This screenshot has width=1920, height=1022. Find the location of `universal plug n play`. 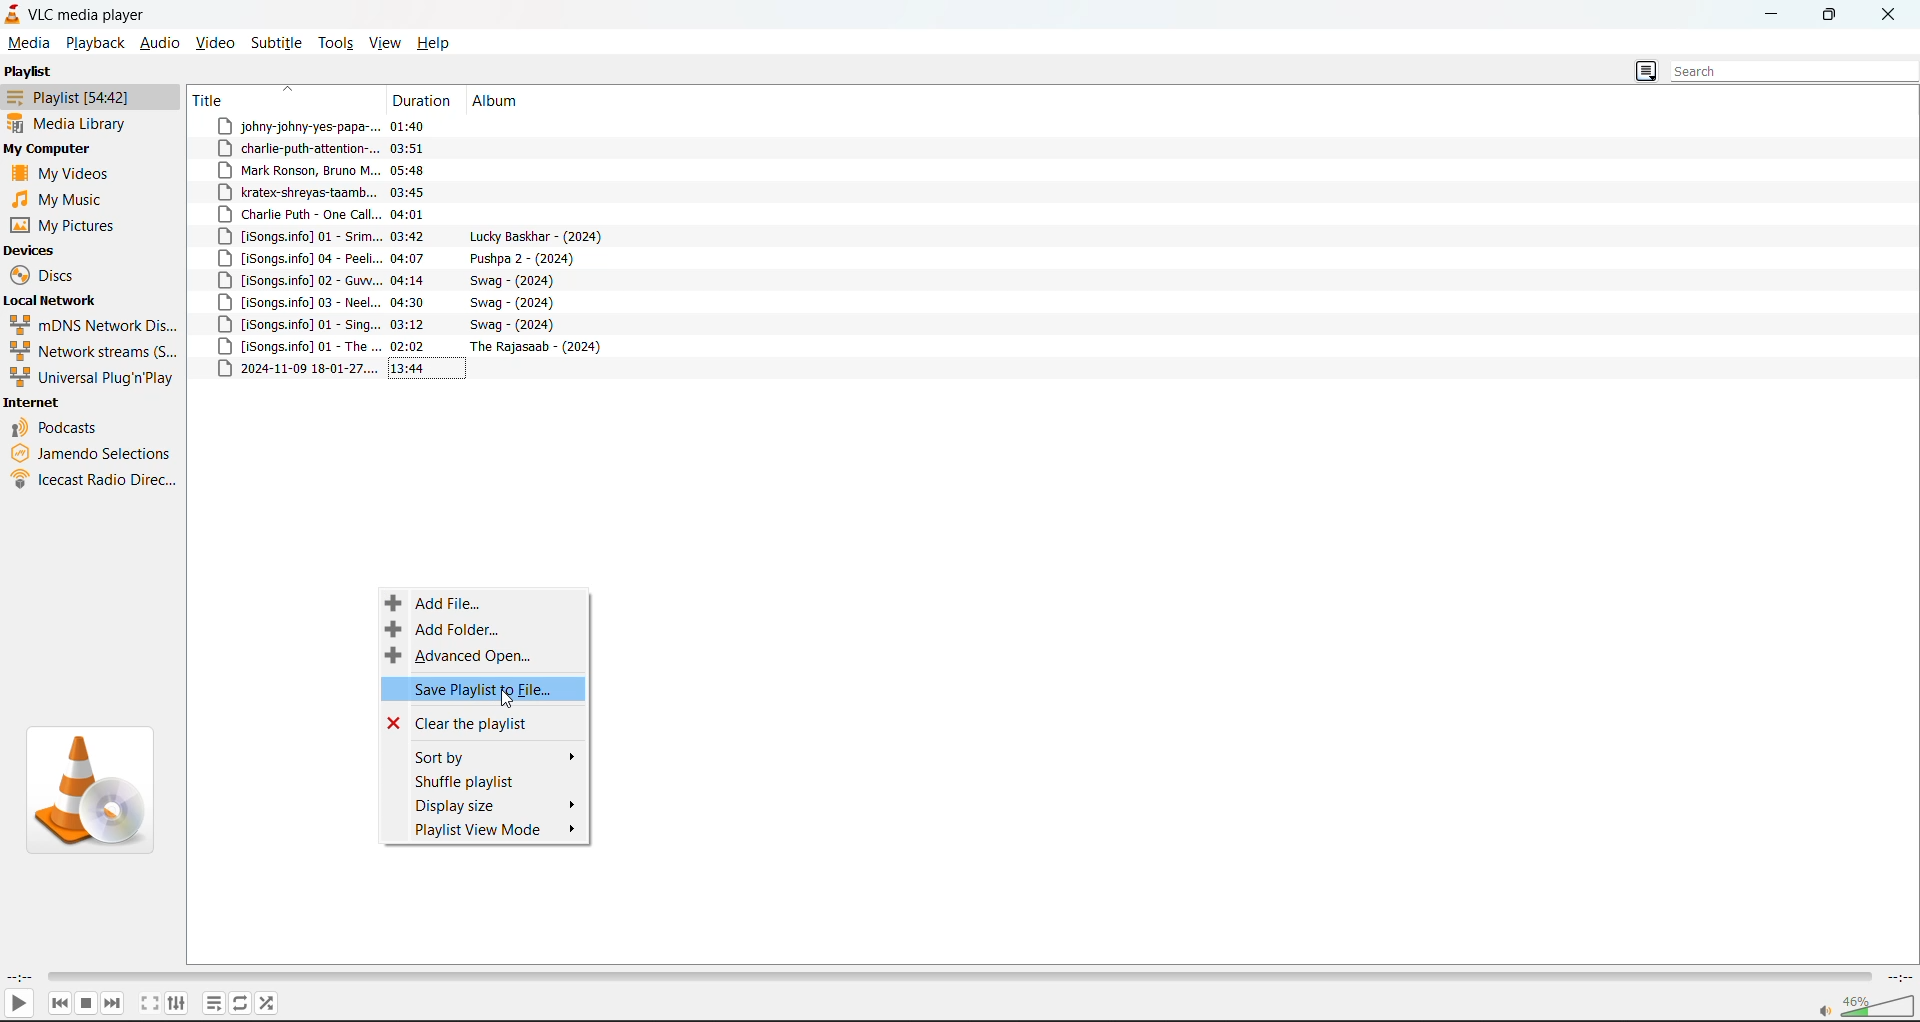

universal plug n play is located at coordinates (93, 377).